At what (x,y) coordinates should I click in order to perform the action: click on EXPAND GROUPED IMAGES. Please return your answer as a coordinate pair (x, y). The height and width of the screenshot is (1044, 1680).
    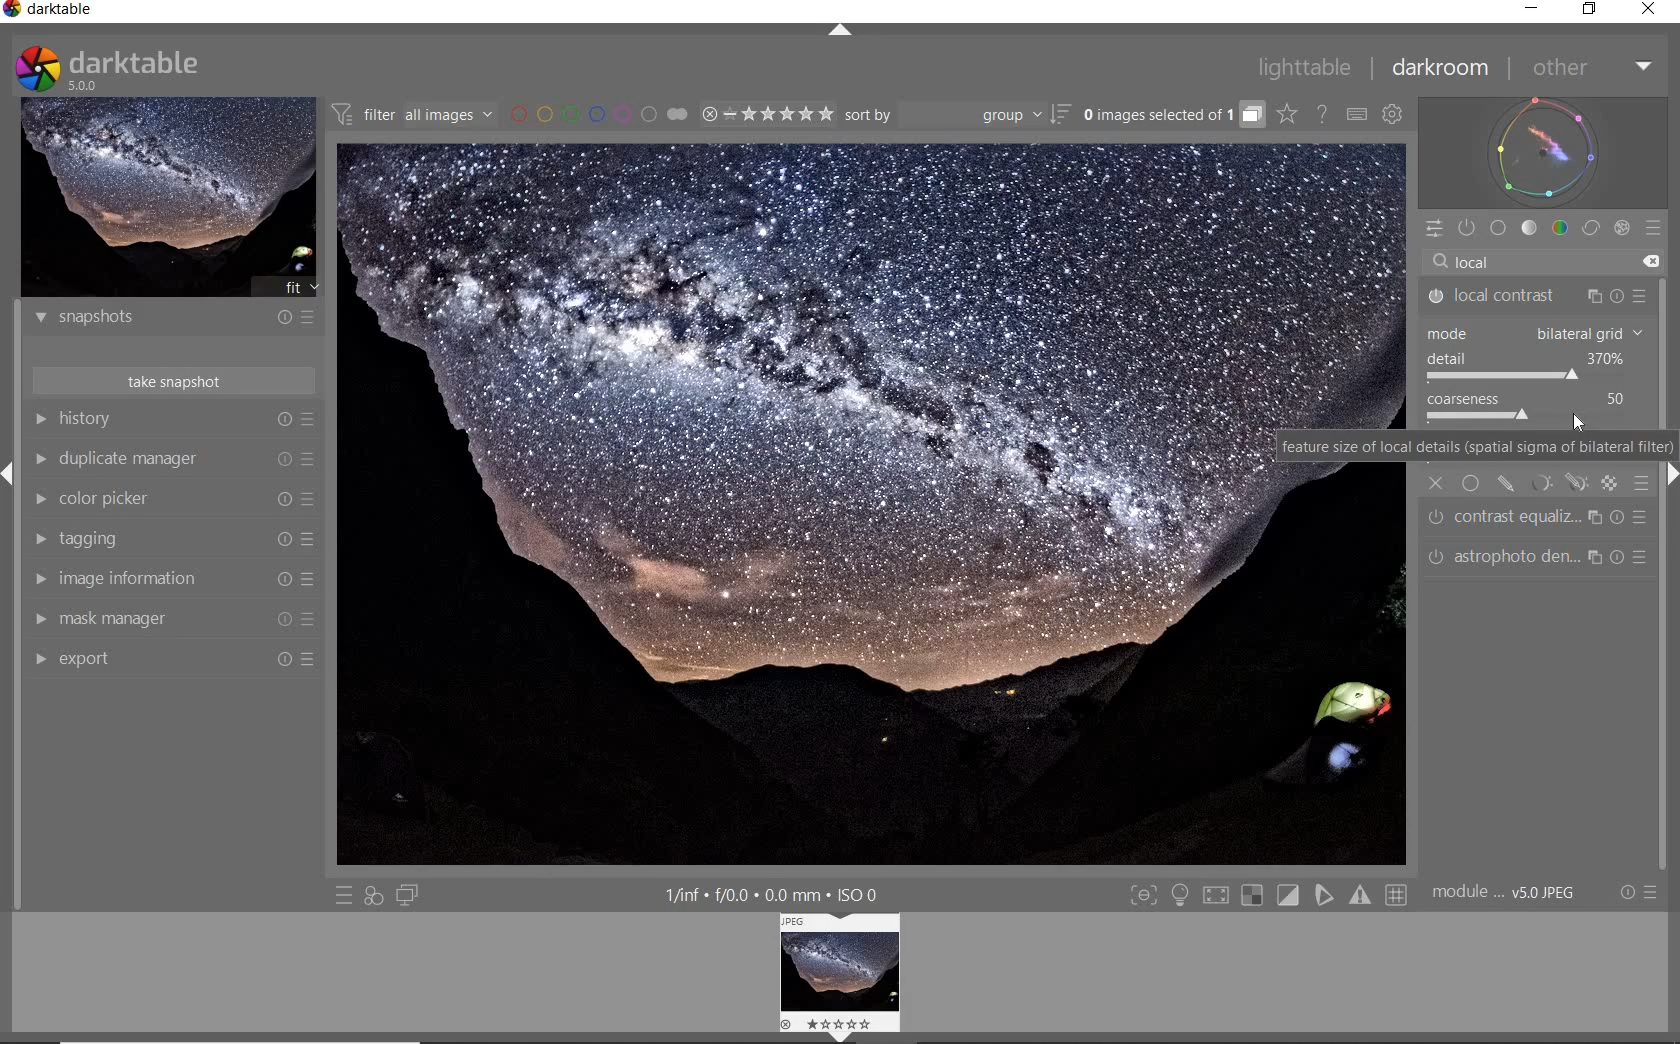
    Looking at the image, I should click on (1172, 116).